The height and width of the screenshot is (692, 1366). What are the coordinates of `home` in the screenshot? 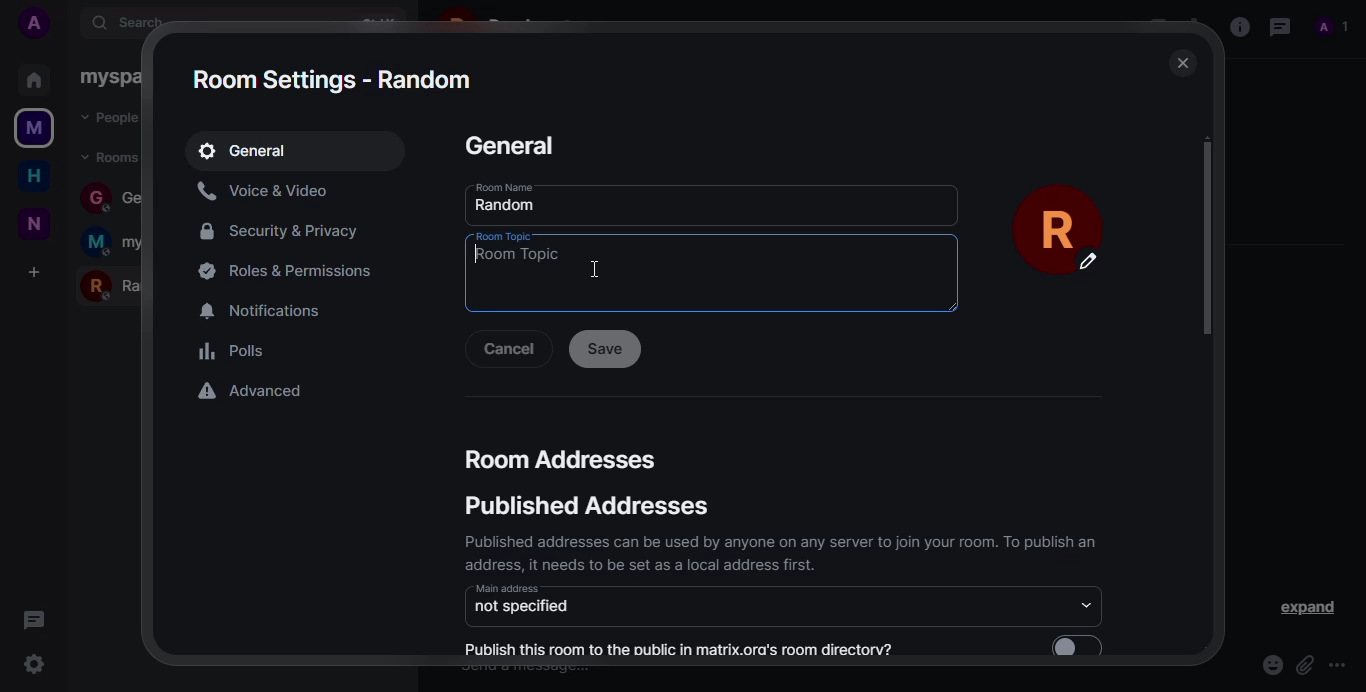 It's located at (31, 78).